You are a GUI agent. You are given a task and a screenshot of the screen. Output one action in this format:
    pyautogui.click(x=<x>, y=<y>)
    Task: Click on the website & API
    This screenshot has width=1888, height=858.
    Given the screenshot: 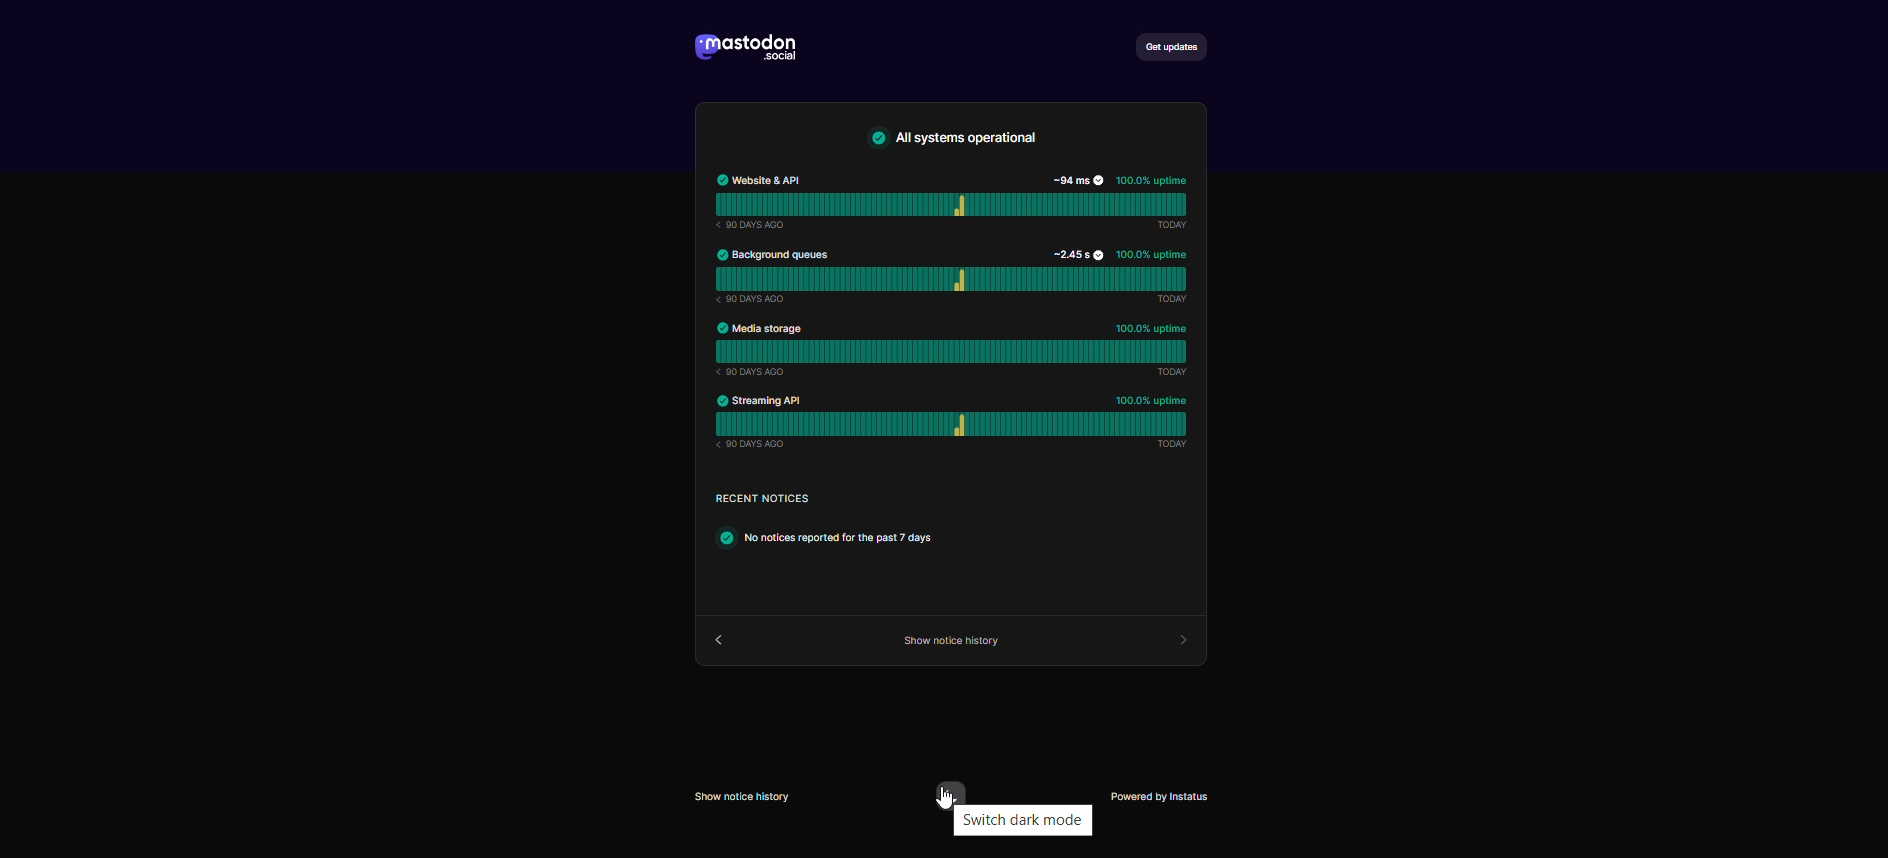 What is the action you would take?
    pyautogui.click(x=953, y=202)
    